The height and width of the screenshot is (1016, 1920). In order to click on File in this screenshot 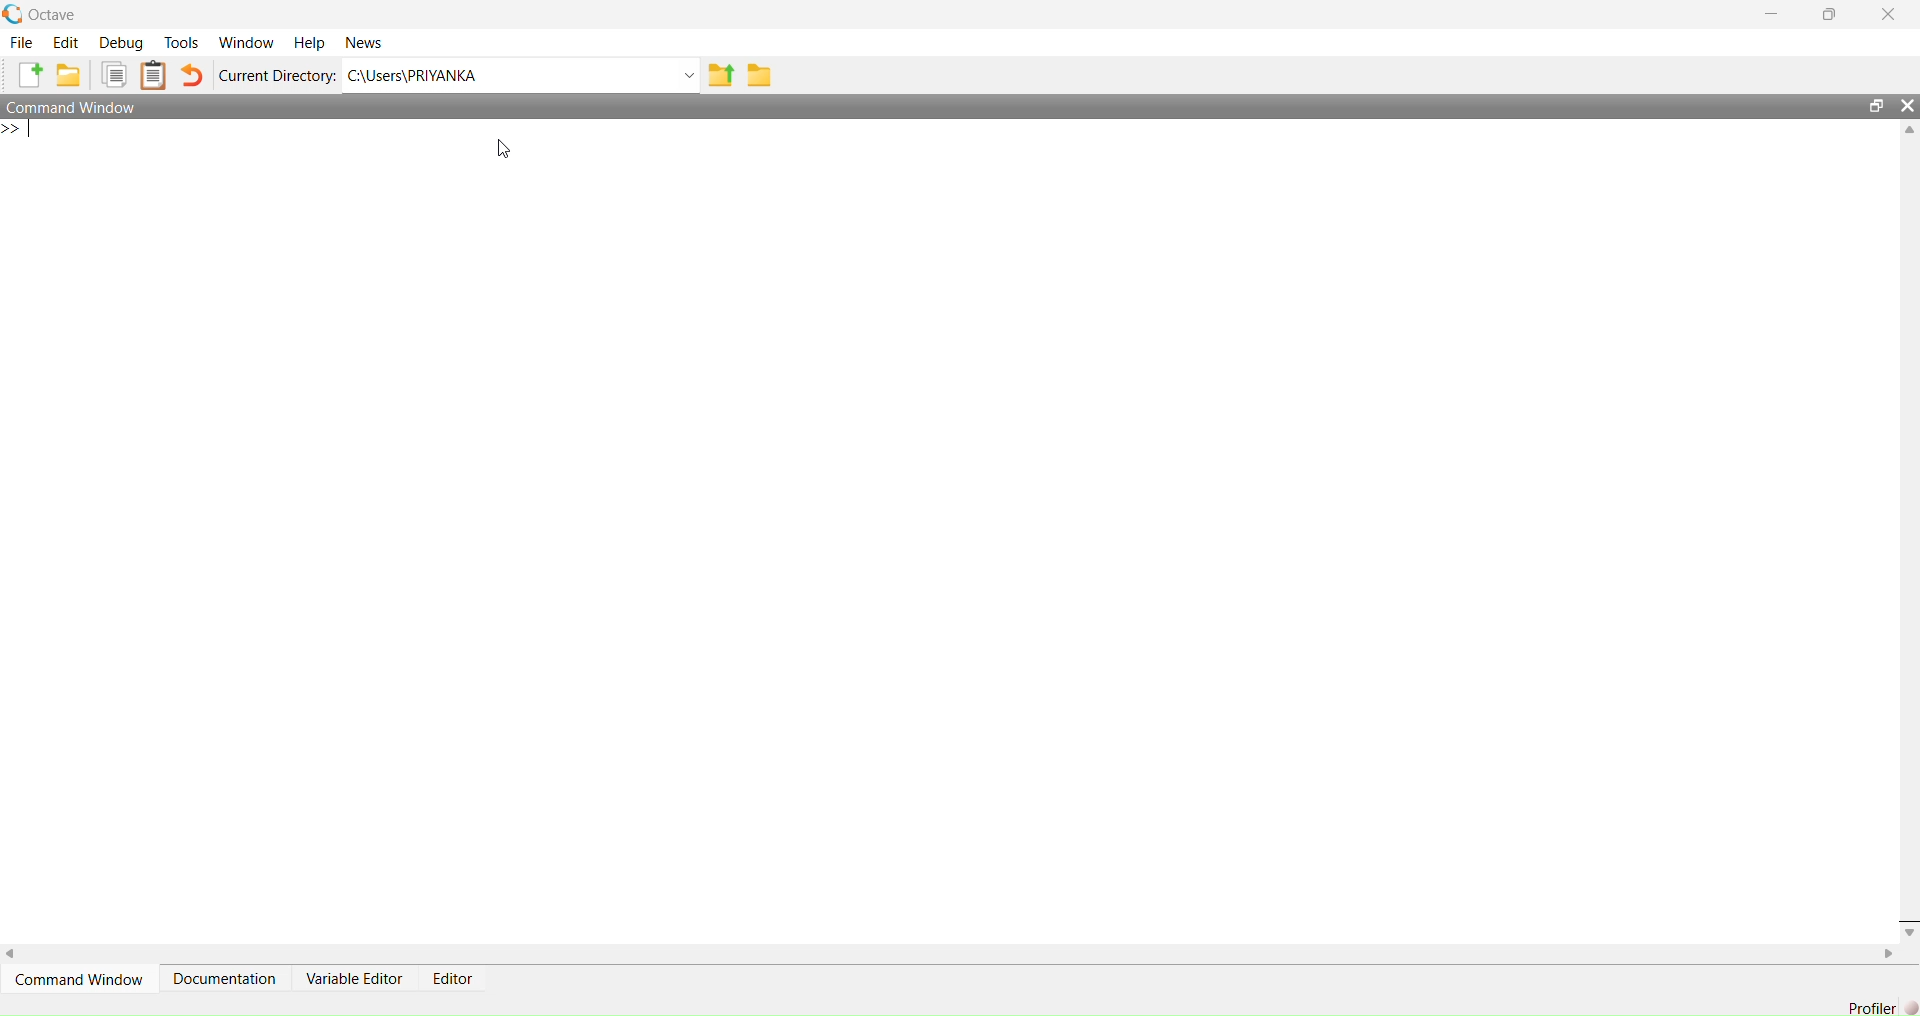, I will do `click(23, 43)`.